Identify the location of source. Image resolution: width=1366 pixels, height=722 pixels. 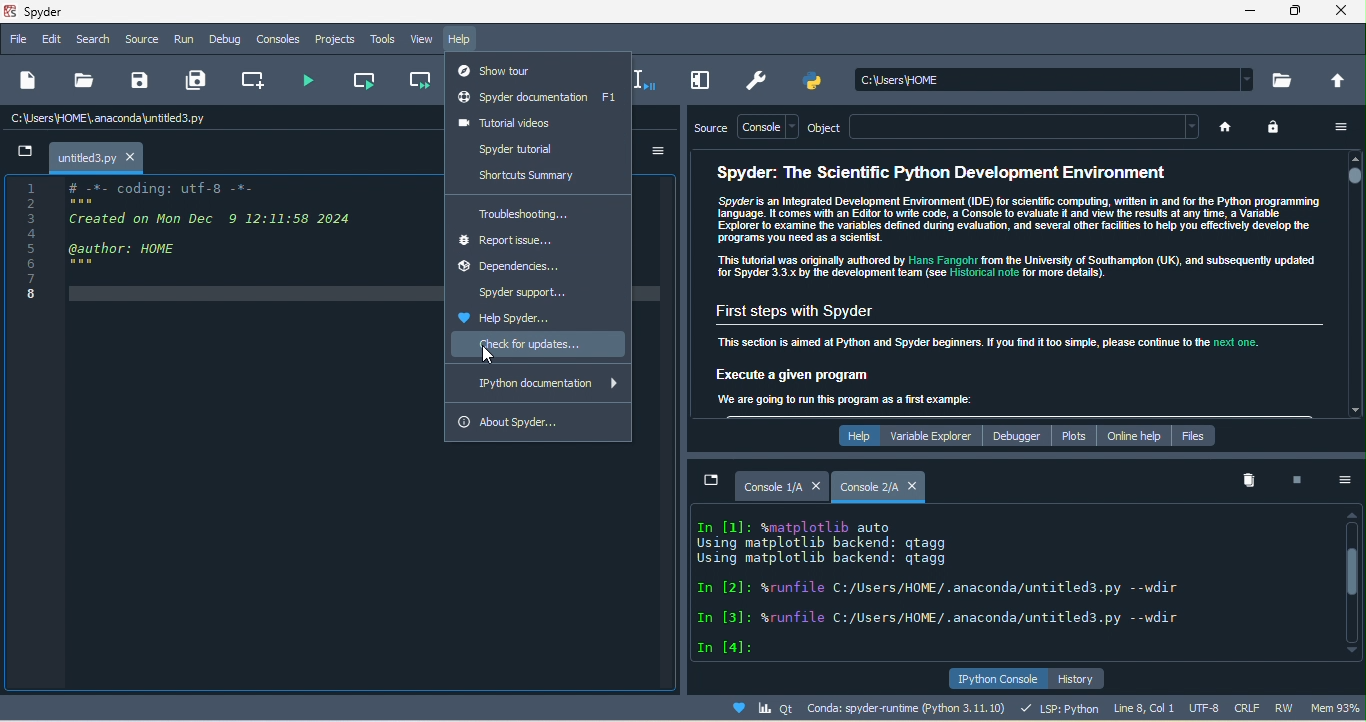
(708, 129).